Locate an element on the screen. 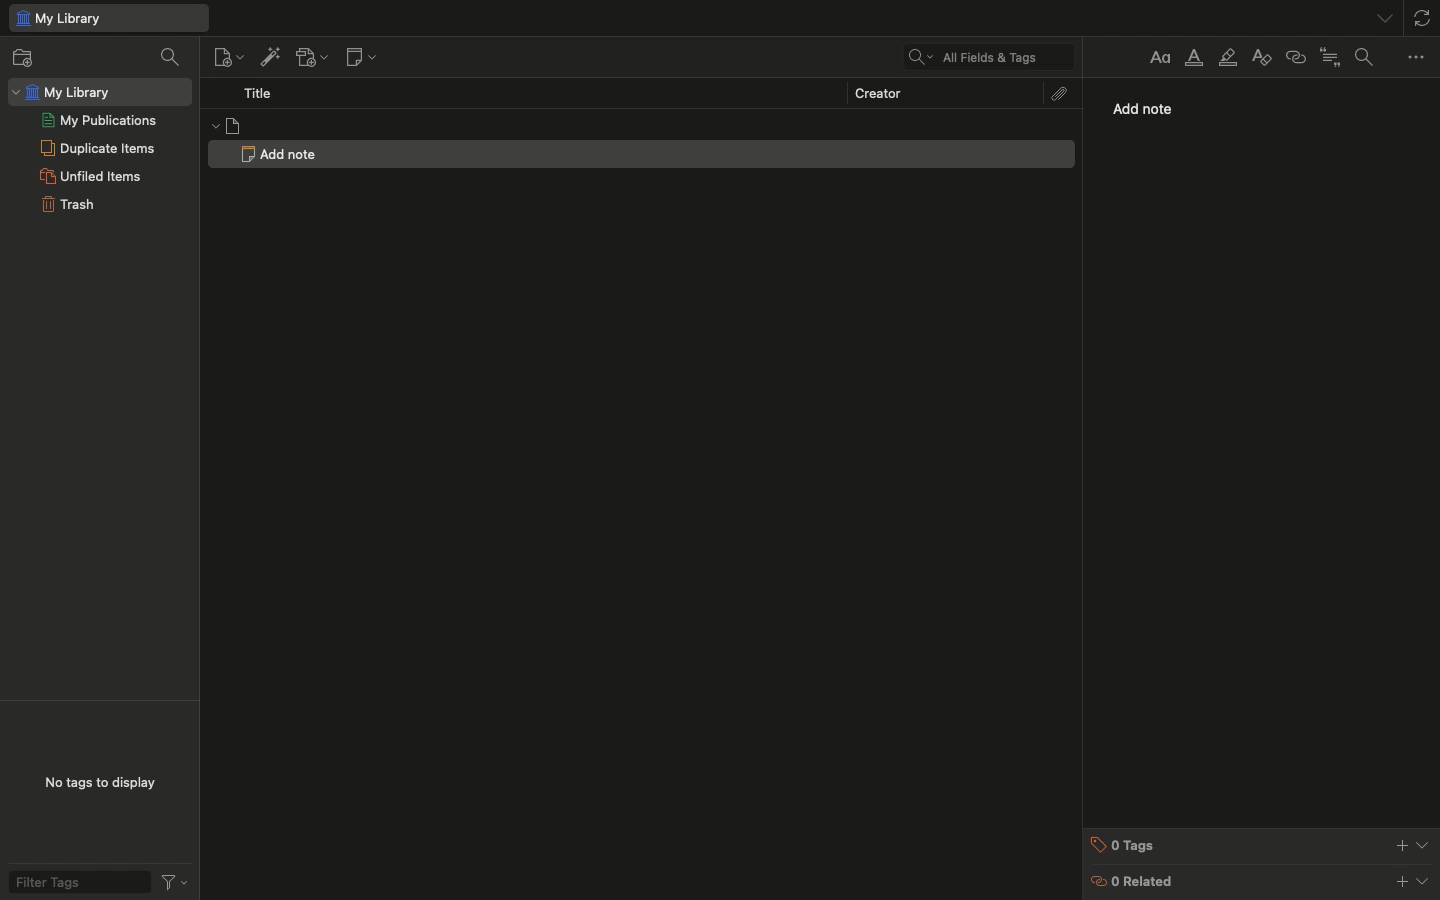  Unfilled items is located at coordinates (90, 176).